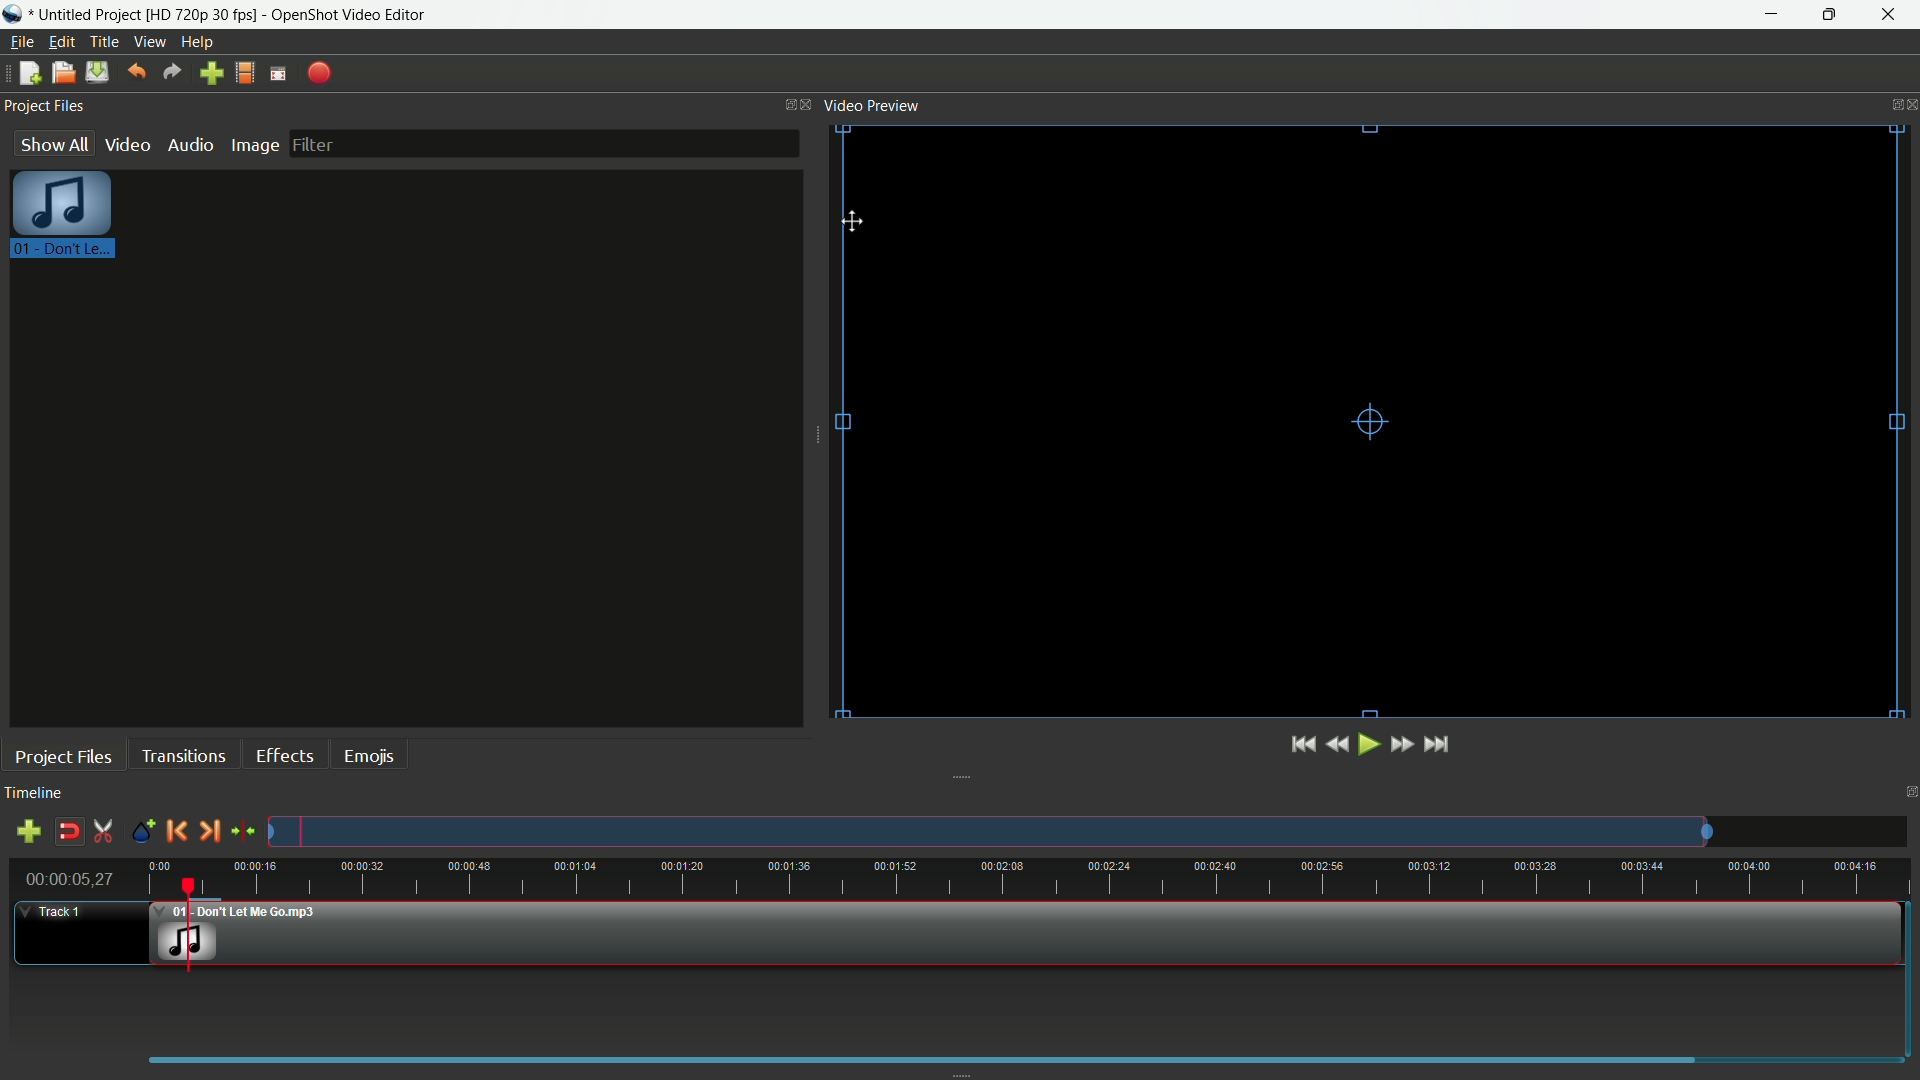 Image resolution: width=1920 pixels, height=1080 pixels. Describe the element at coordinates (140, 832) in the screenshot. I see `create marker` at that location.